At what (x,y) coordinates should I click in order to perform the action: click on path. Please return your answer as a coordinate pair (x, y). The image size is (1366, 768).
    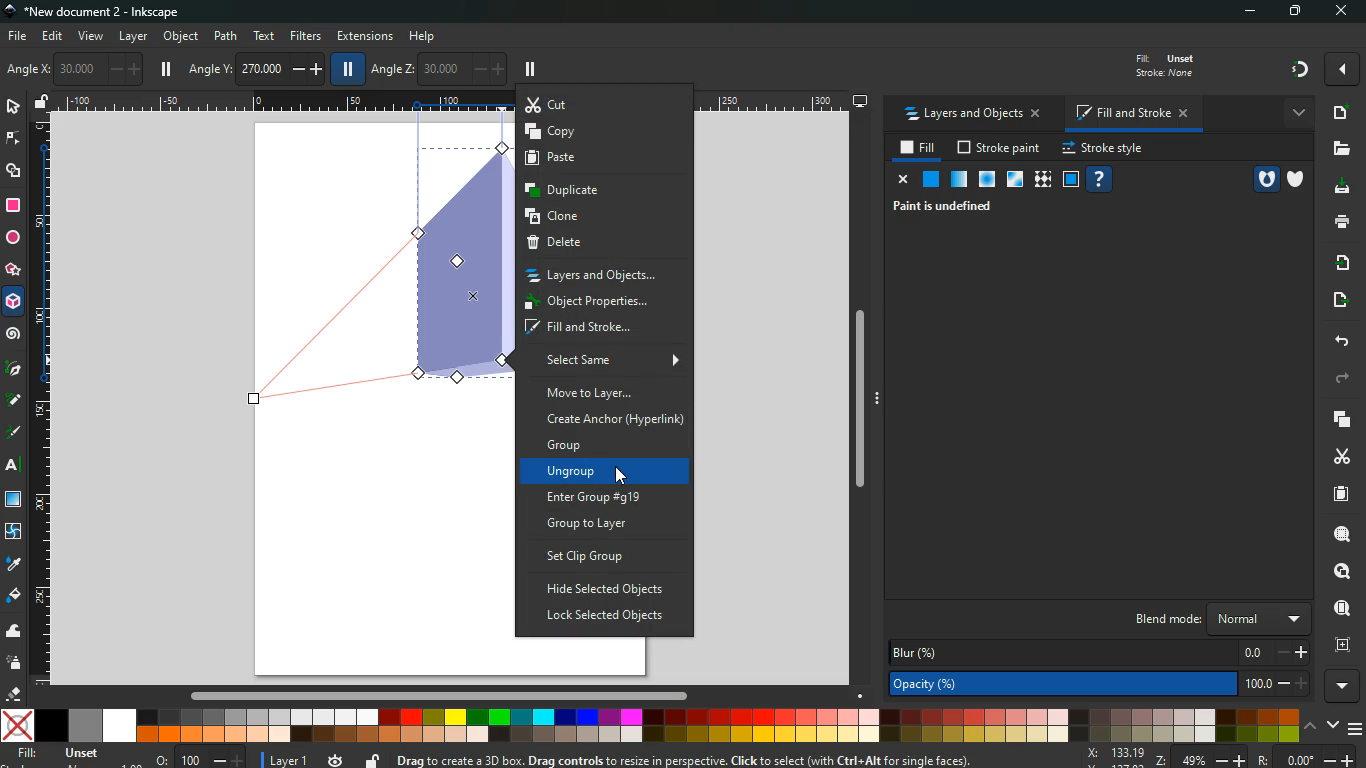
    Looking at the image, I should click on (227, 35).